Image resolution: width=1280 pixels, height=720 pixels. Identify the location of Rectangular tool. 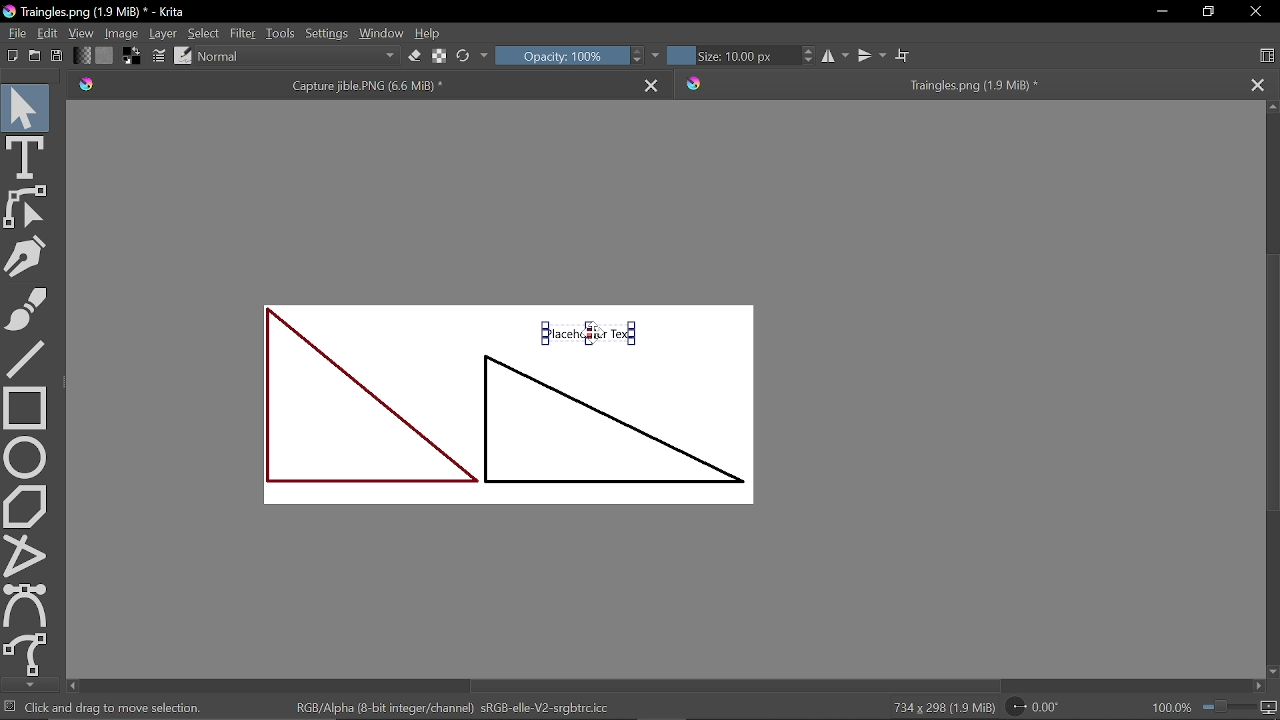
(26, 407).